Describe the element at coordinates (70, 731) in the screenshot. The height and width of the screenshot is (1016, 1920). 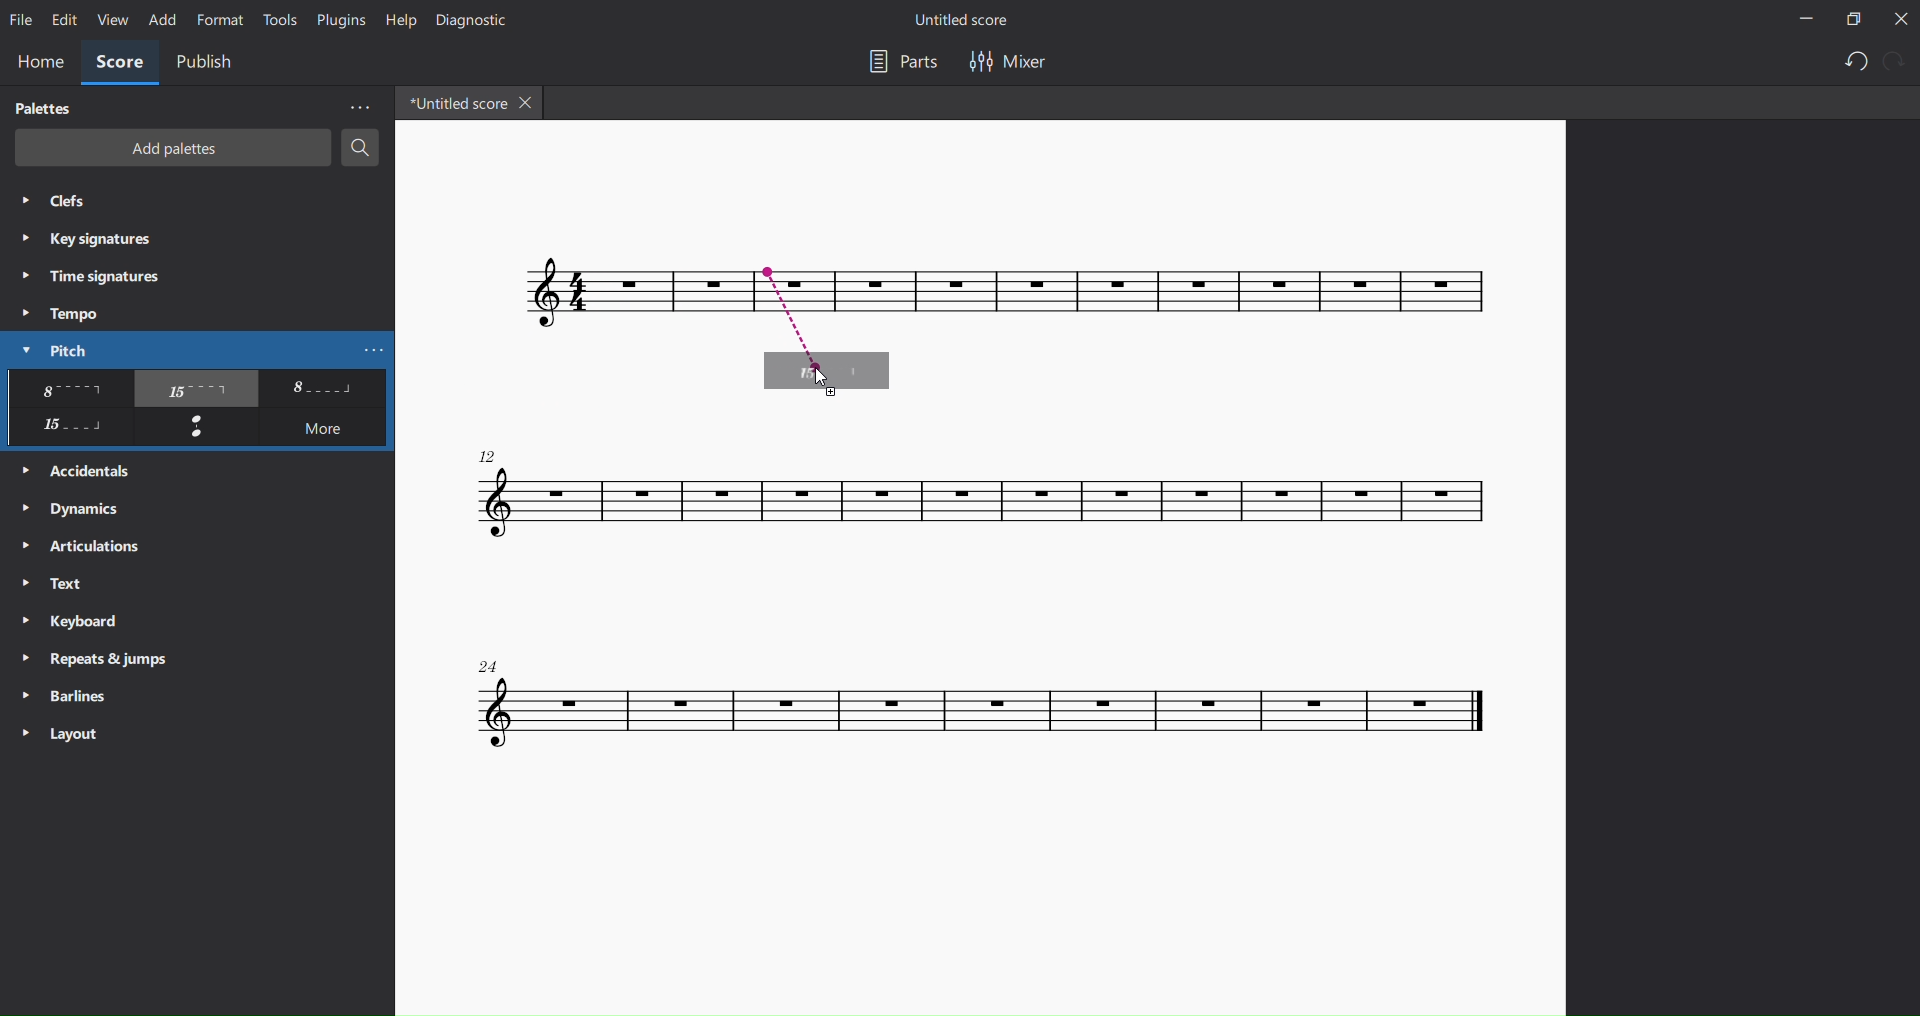
I see `layout` at that location.